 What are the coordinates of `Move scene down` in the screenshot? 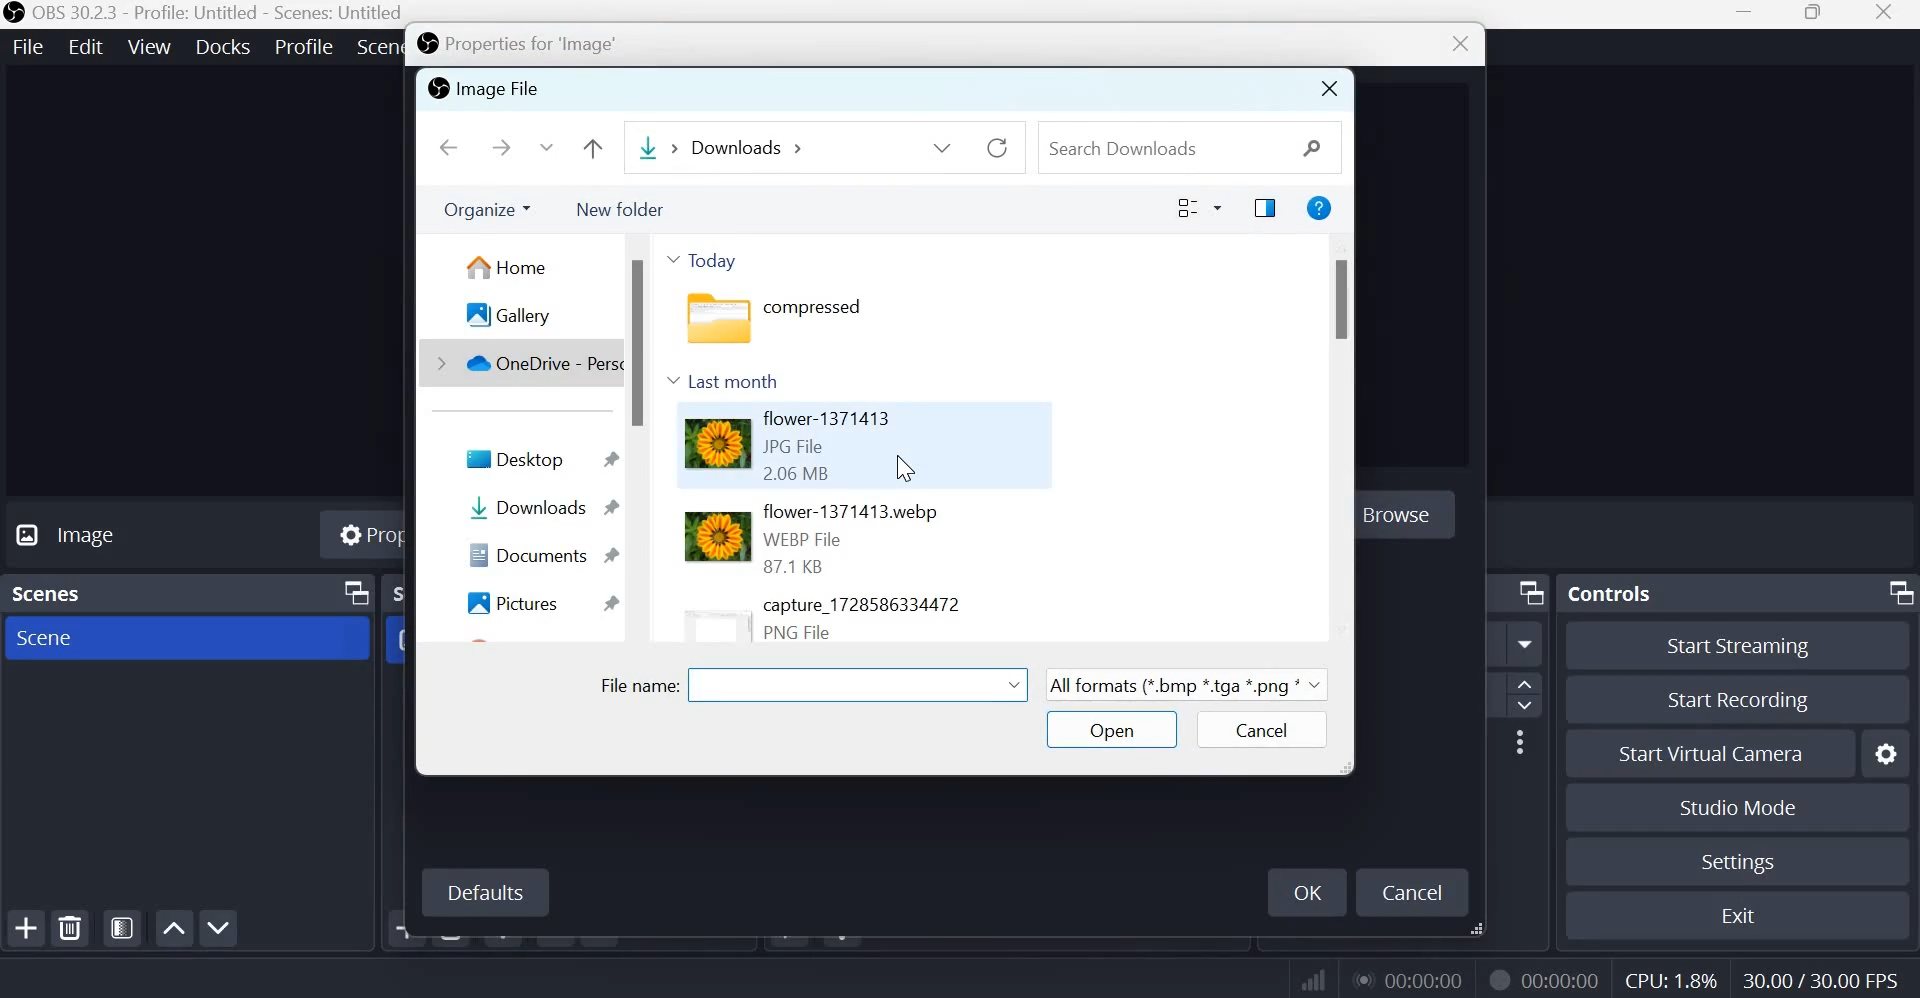 It's located at (219, 928).